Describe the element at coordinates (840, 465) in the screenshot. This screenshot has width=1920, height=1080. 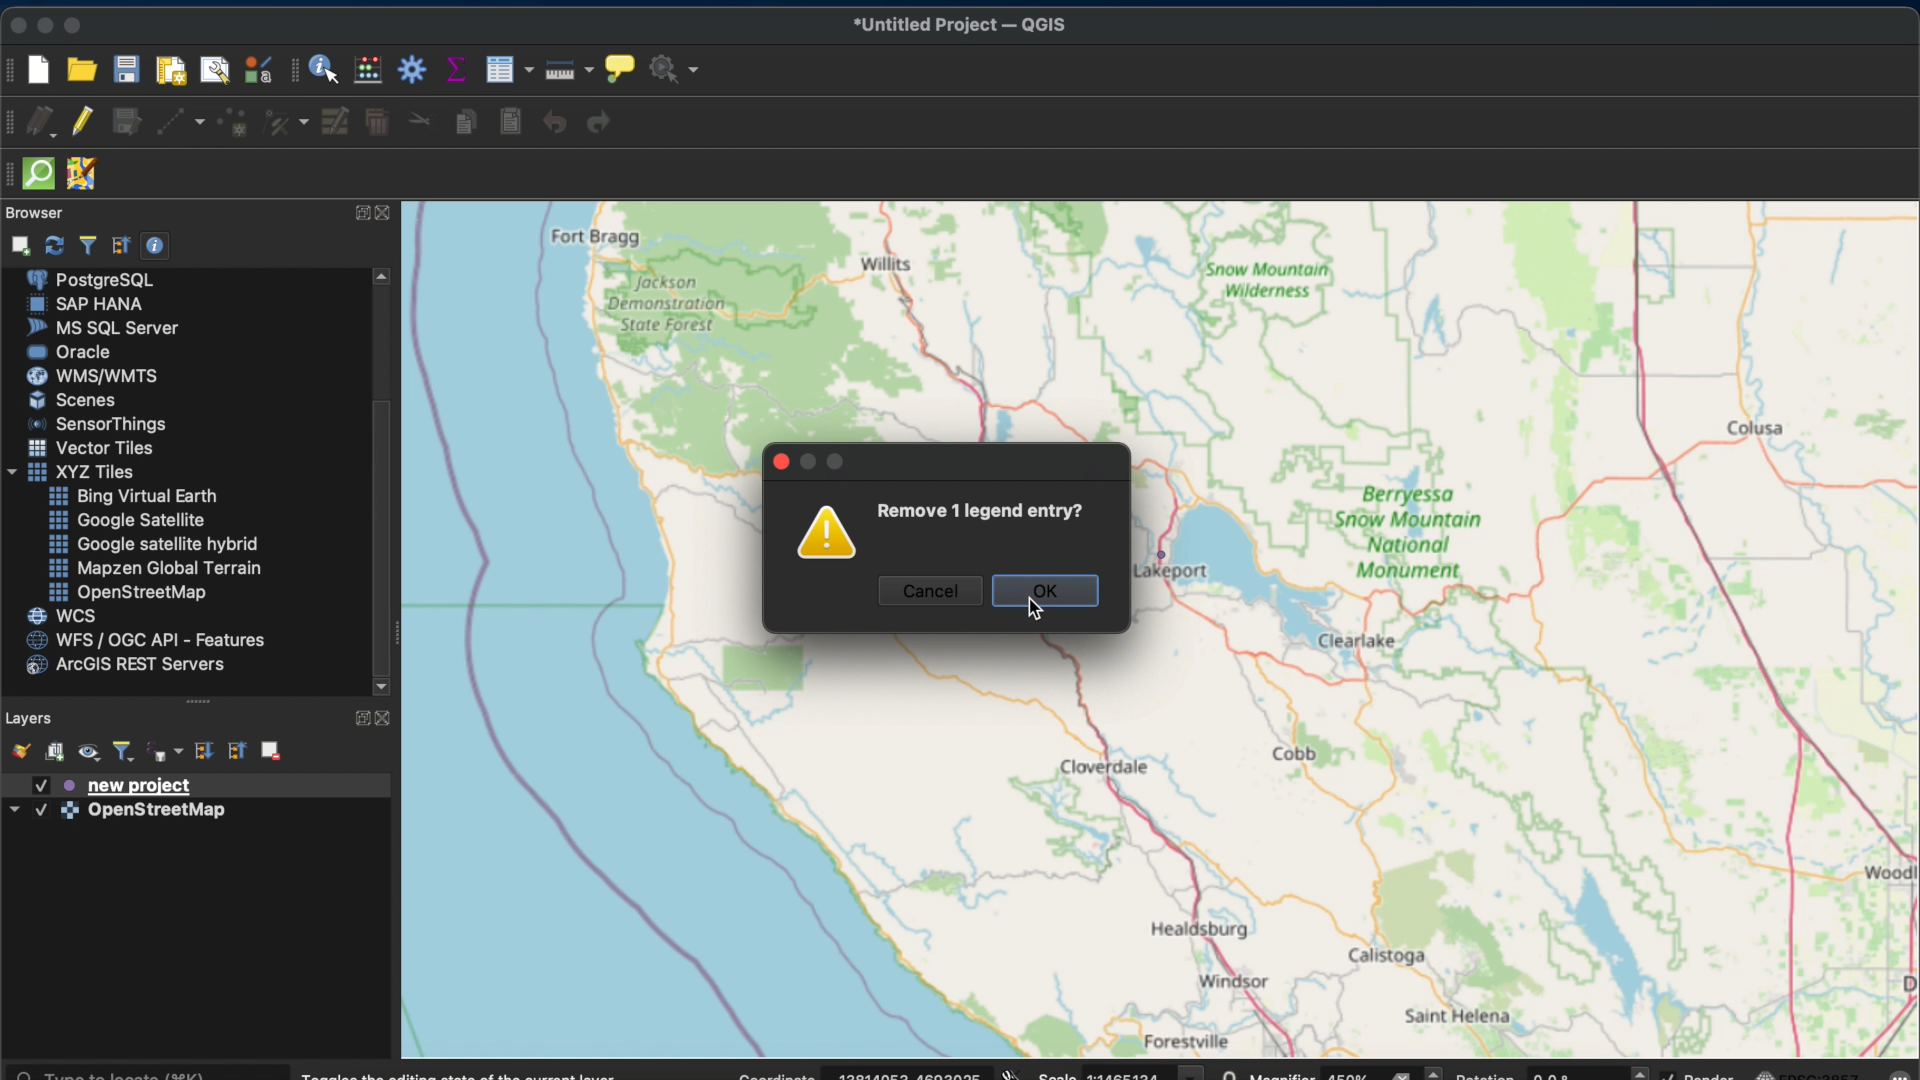
I see `inactive maximize button` at that location.